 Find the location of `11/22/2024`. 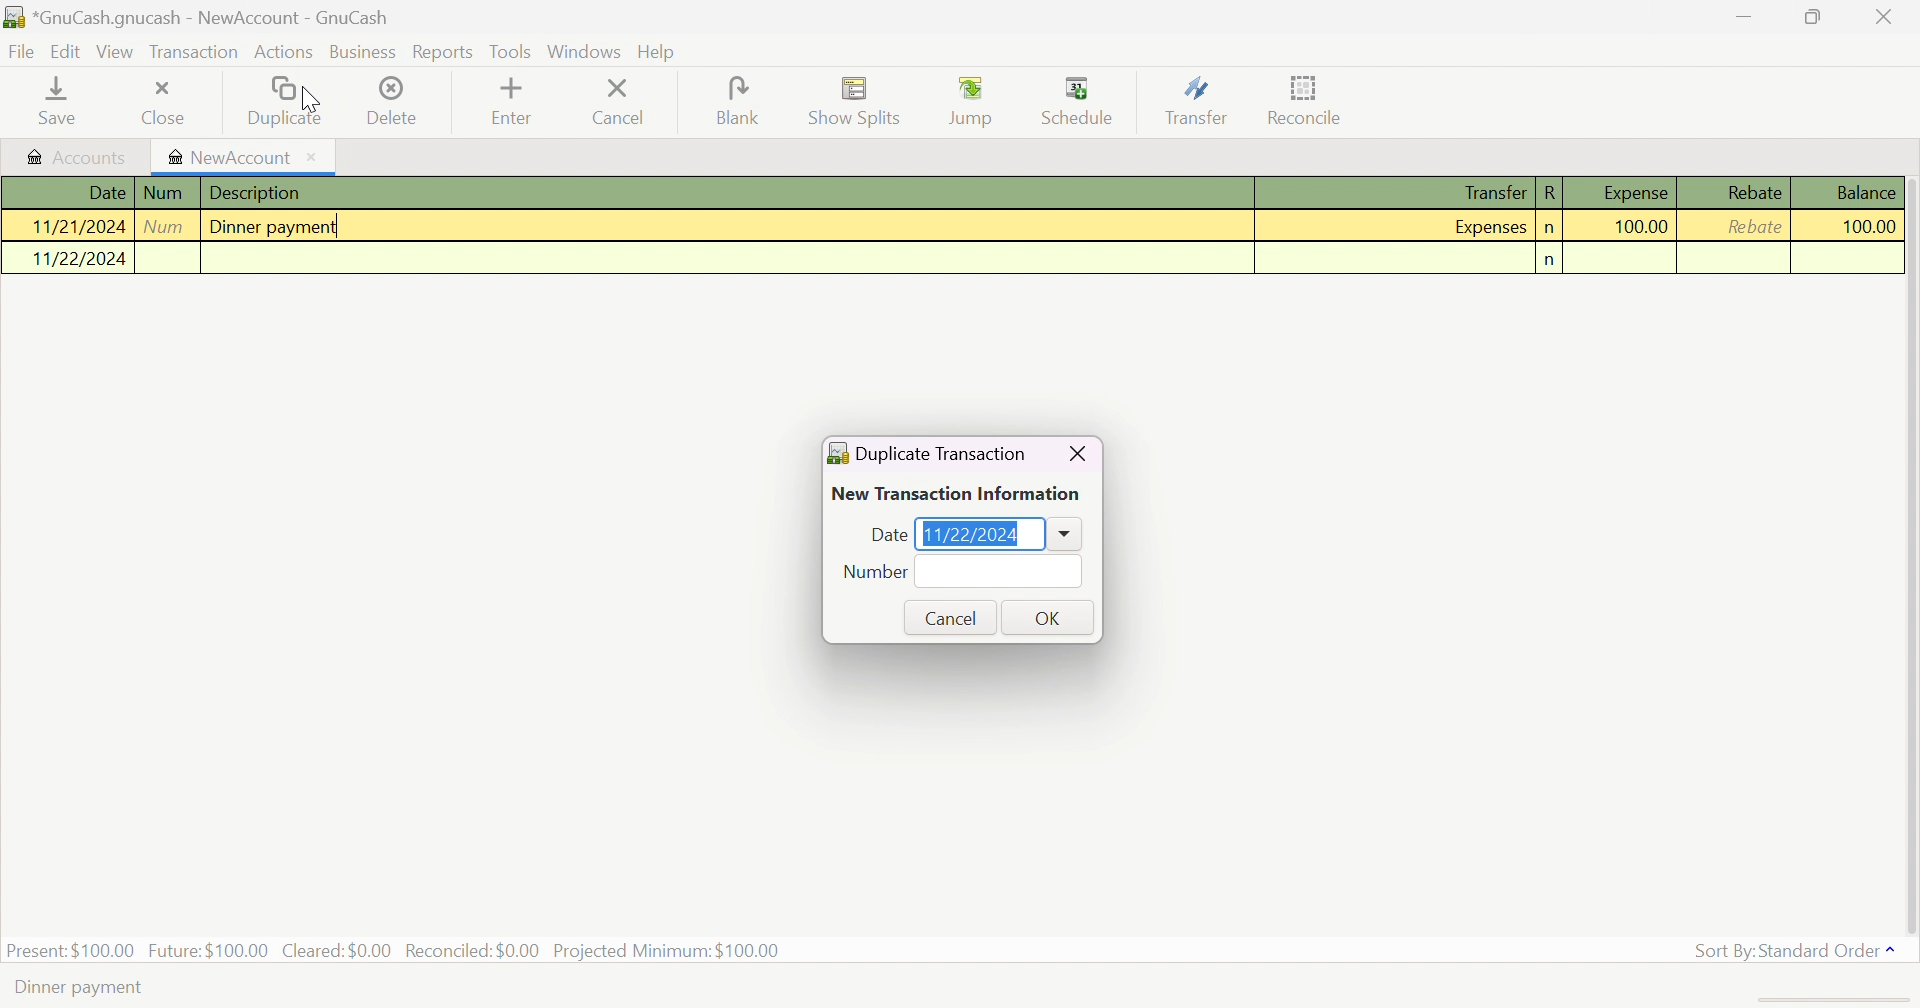

11/22/2024 is located at coordinates (973, 535).